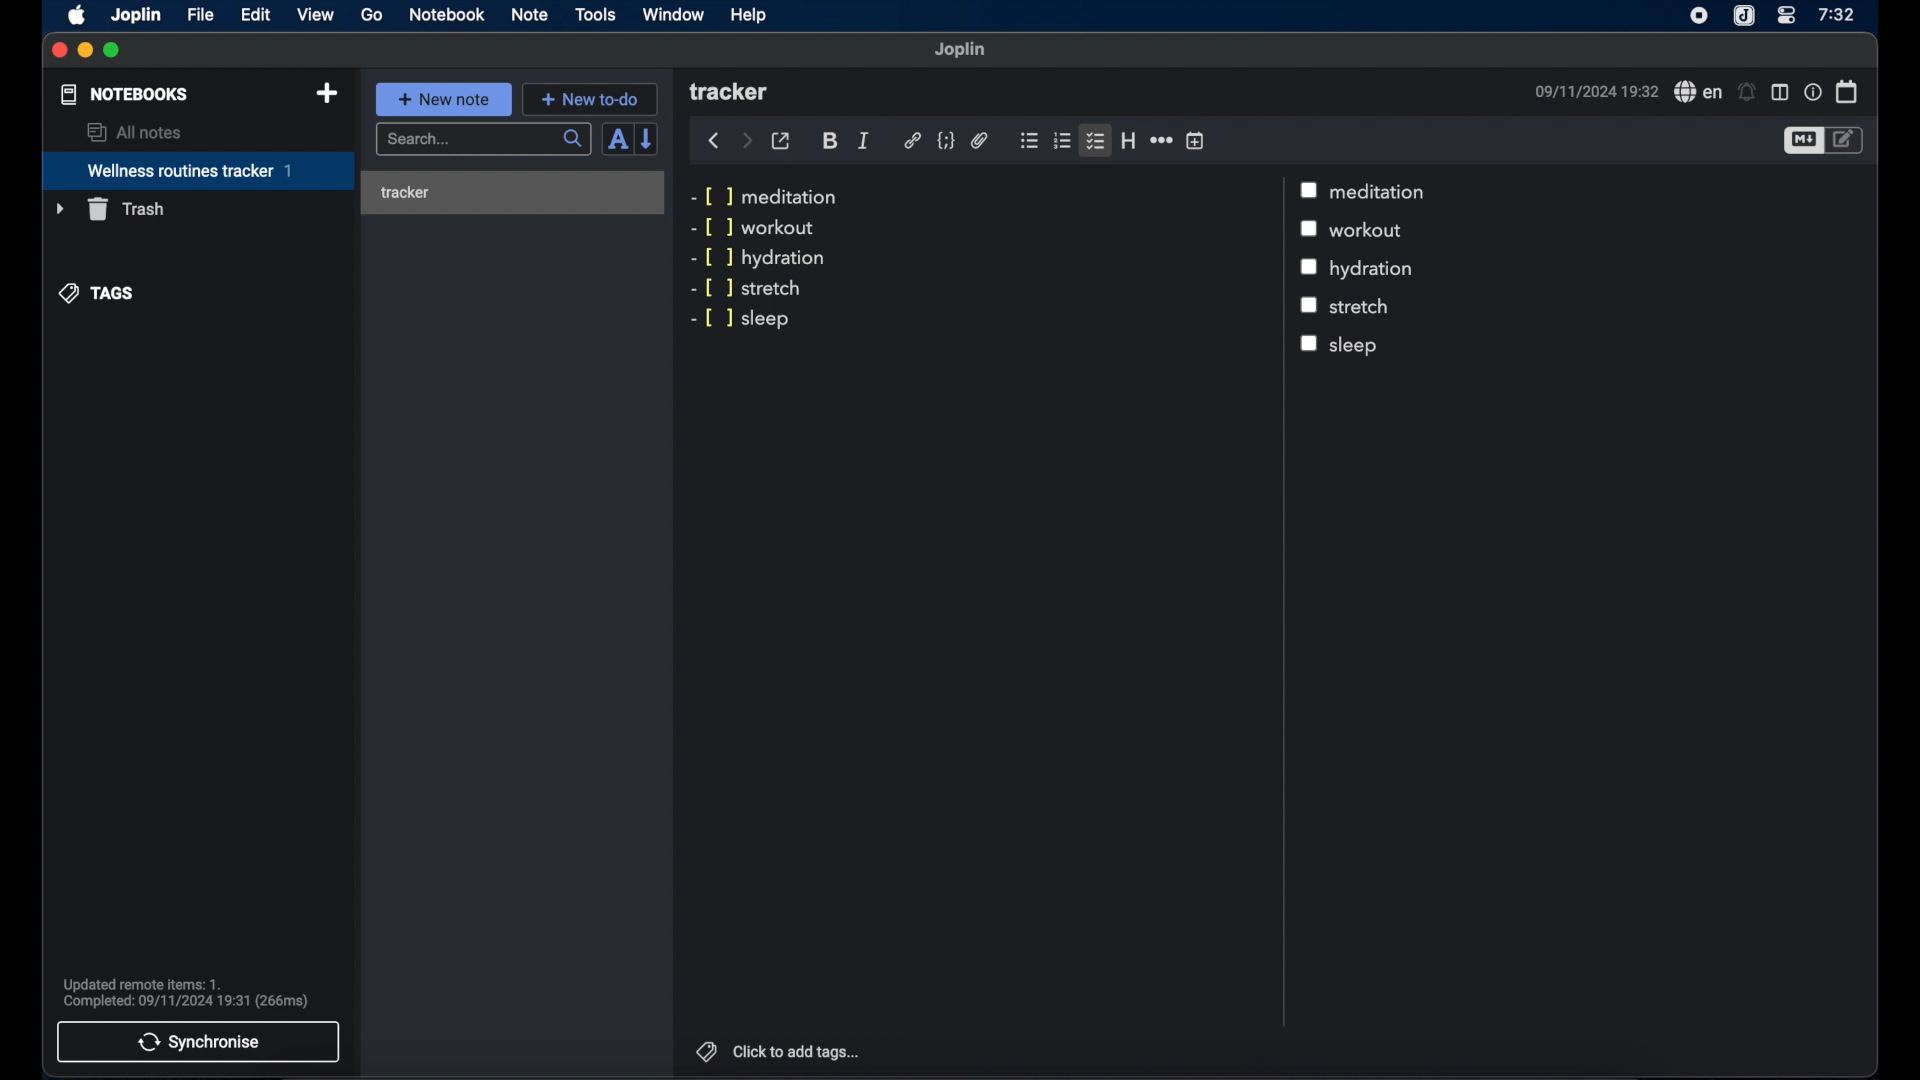 This screenshot has height=1080, width=1920. I want to click on trash, so click(109, 209).